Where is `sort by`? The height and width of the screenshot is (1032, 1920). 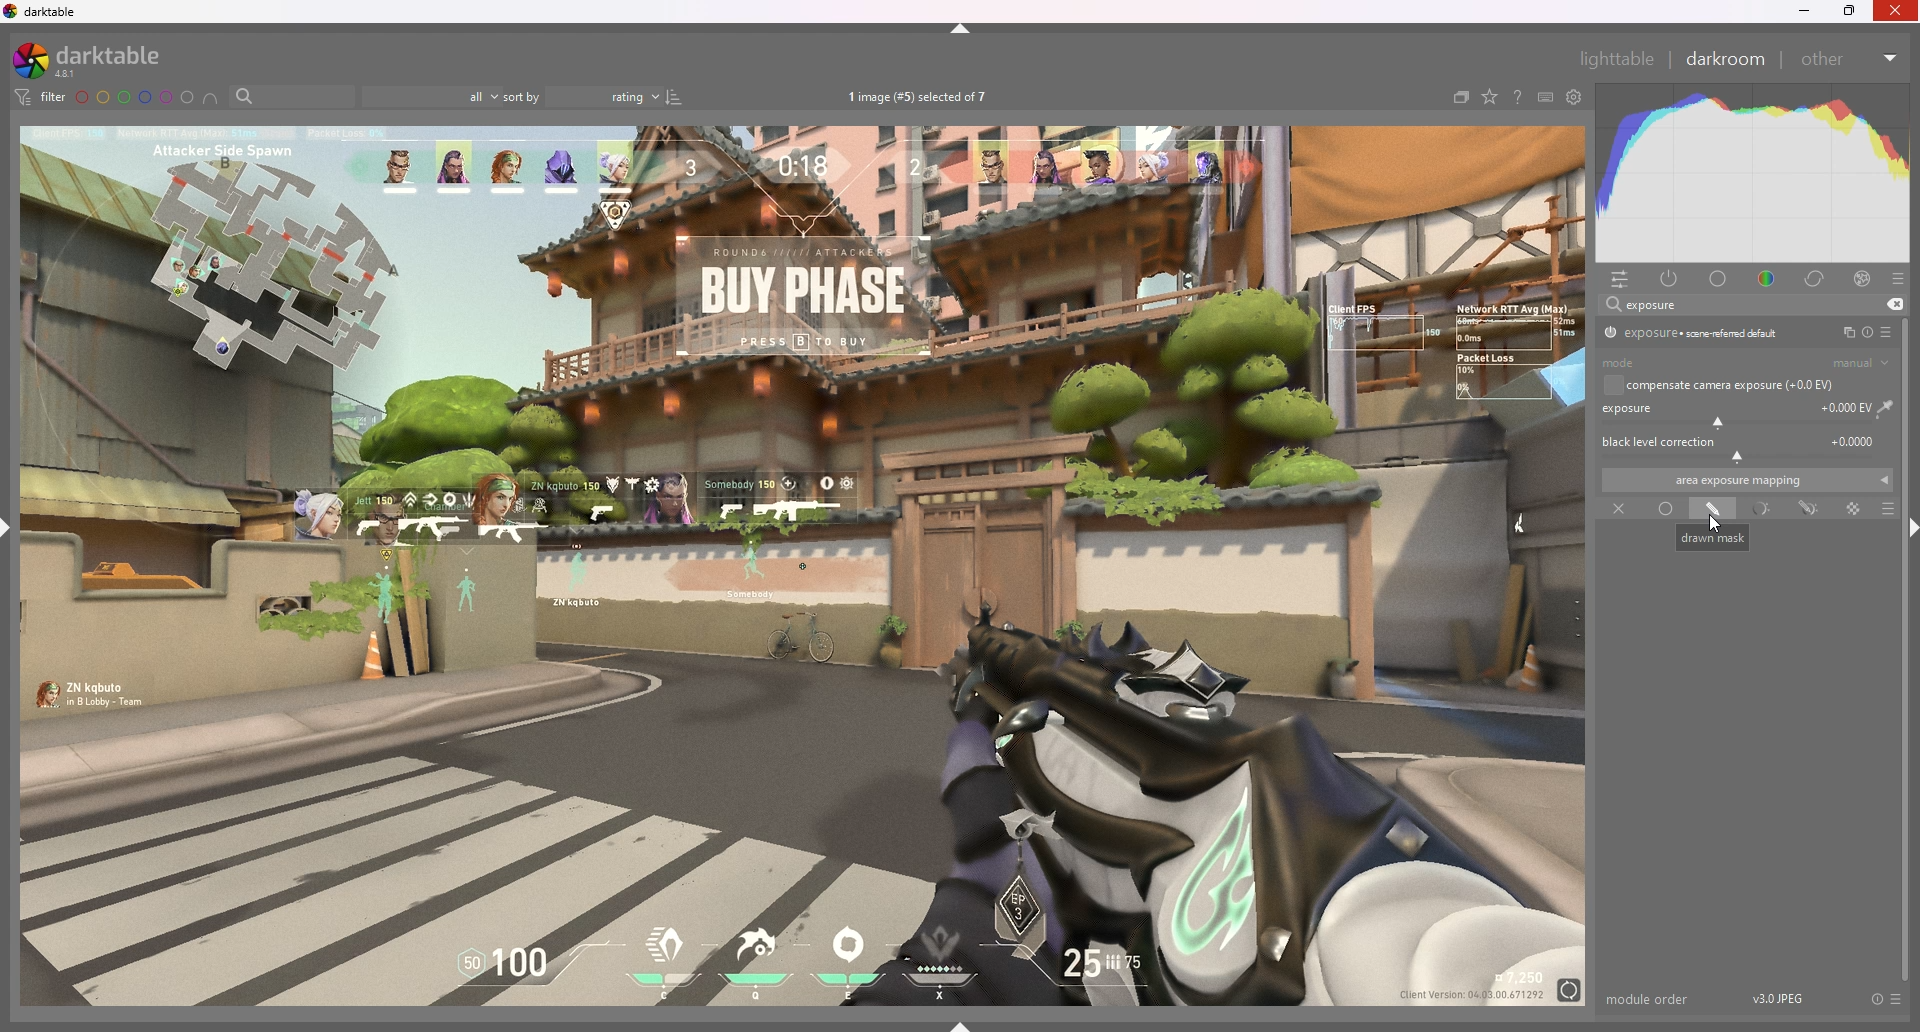 sort by is located at coordinates (583, 96).